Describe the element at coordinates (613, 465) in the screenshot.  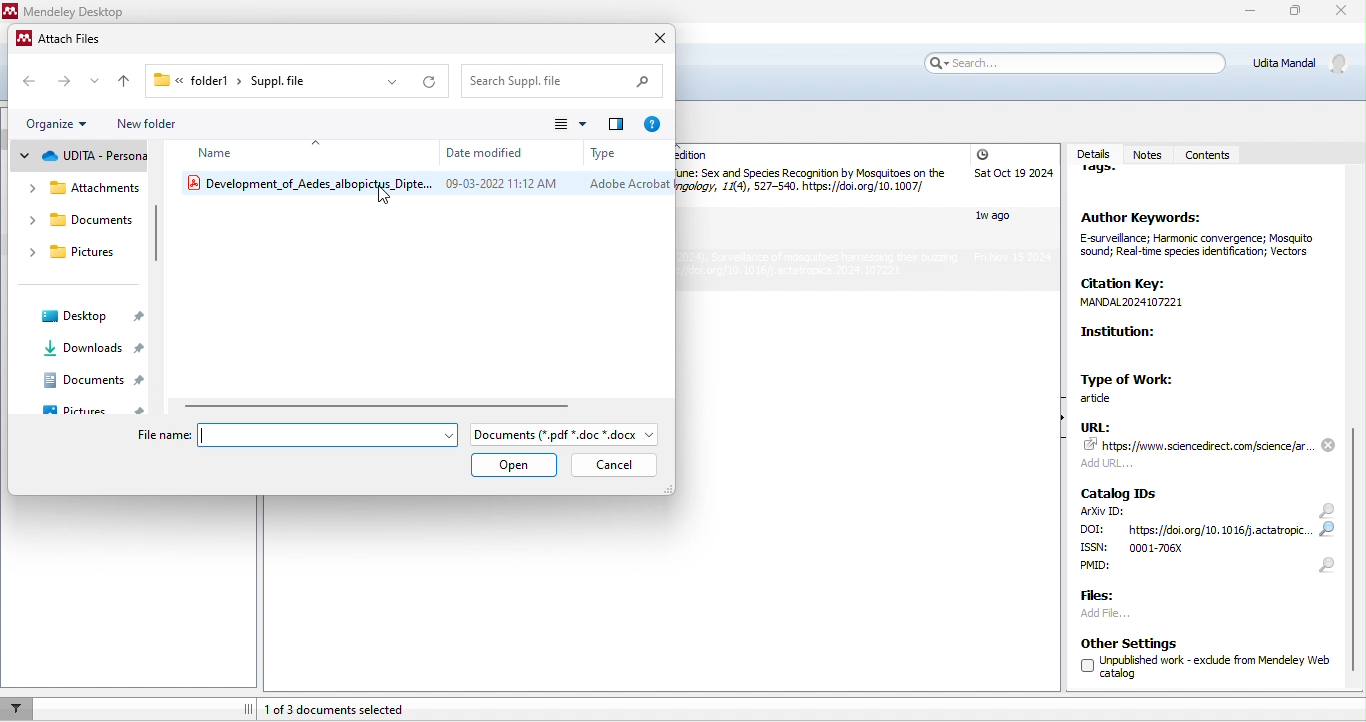
I see `cancel` at that location.